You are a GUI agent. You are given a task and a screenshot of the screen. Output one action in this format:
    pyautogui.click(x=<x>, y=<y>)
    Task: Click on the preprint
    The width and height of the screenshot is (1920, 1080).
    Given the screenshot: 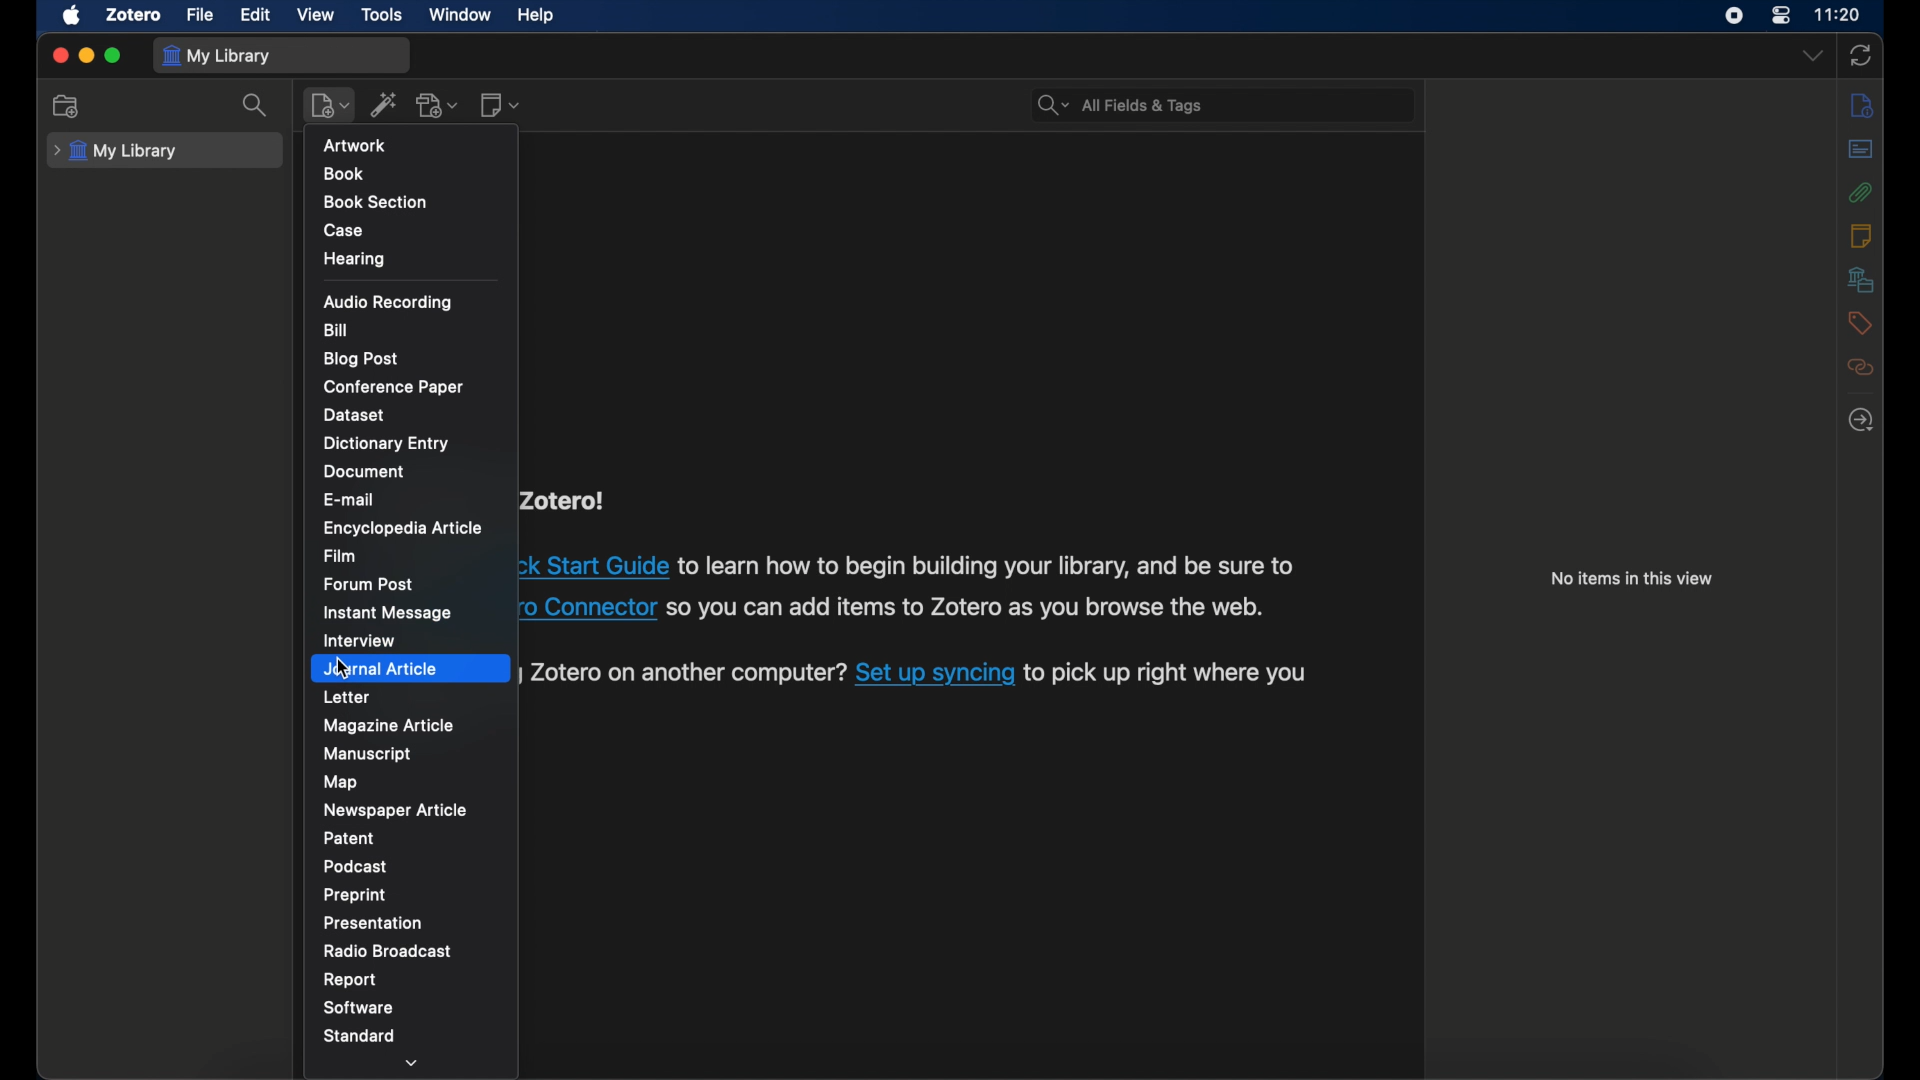 What is the action you would take?
    pyautogui.click(x=355, y=895)
    